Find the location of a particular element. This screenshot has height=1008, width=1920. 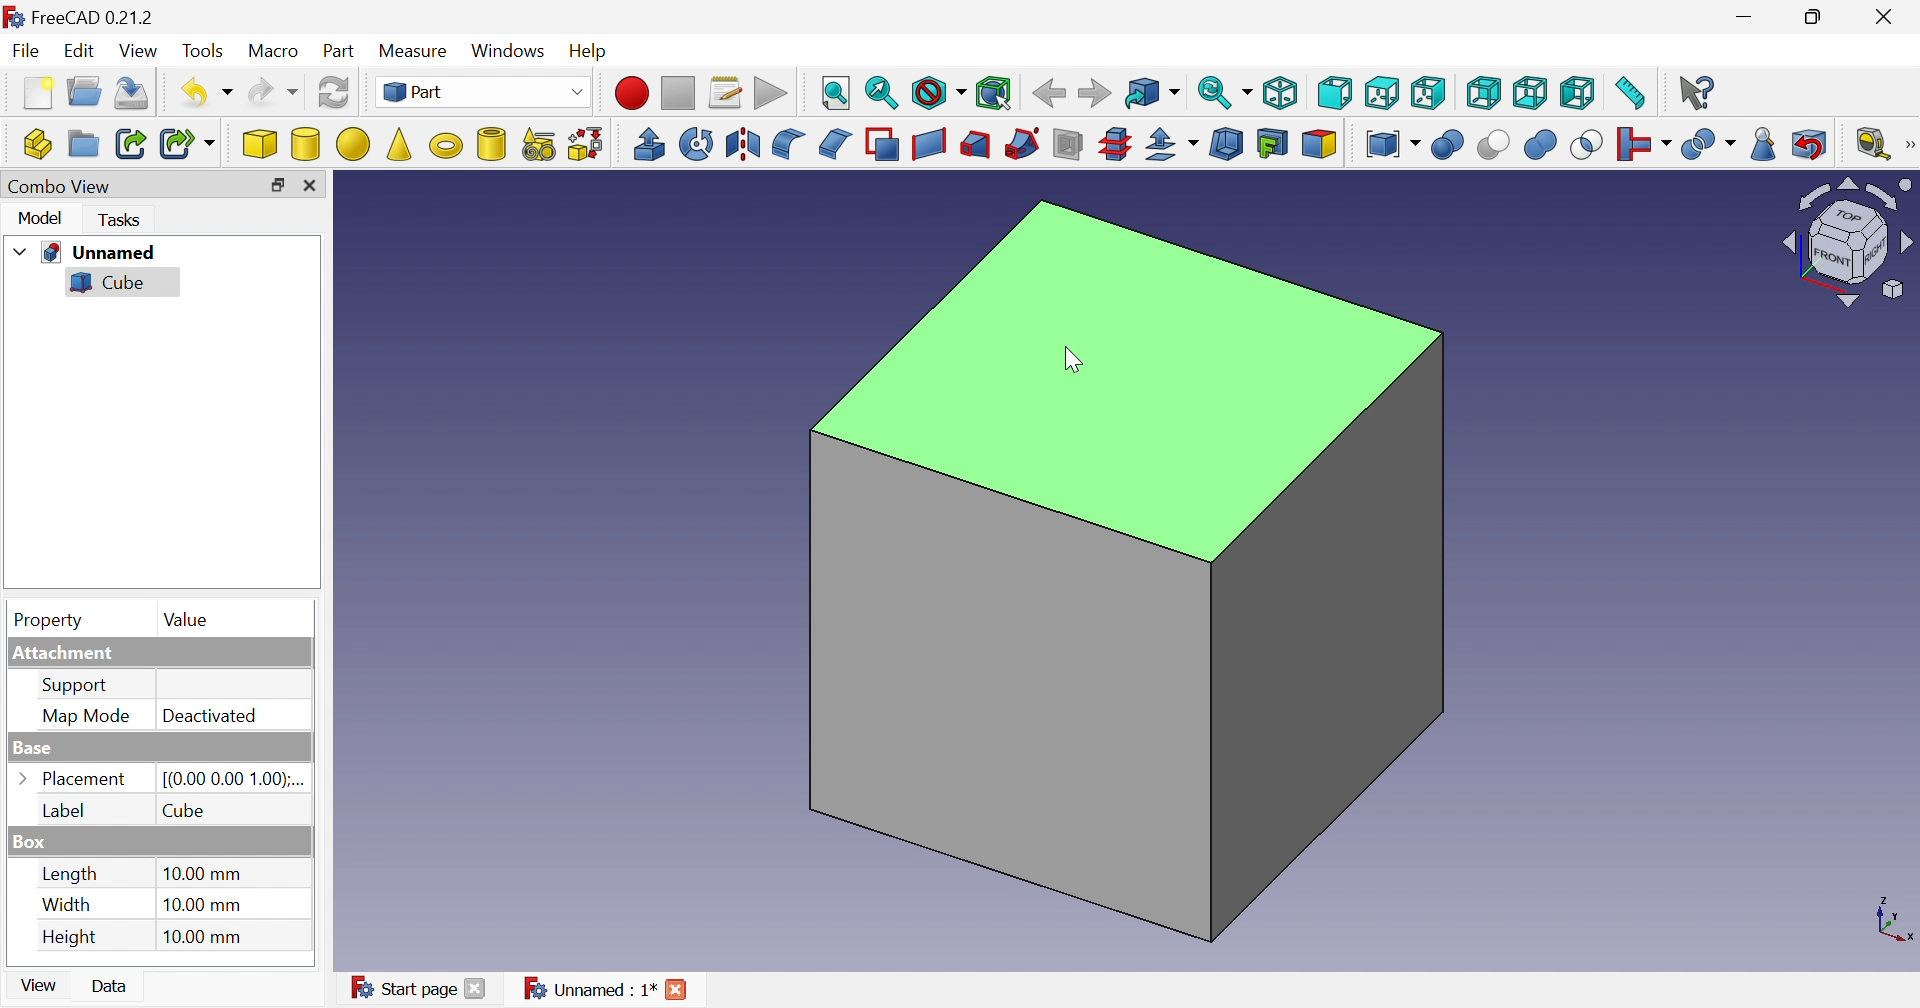

Label is located at coordinates (65, 809).